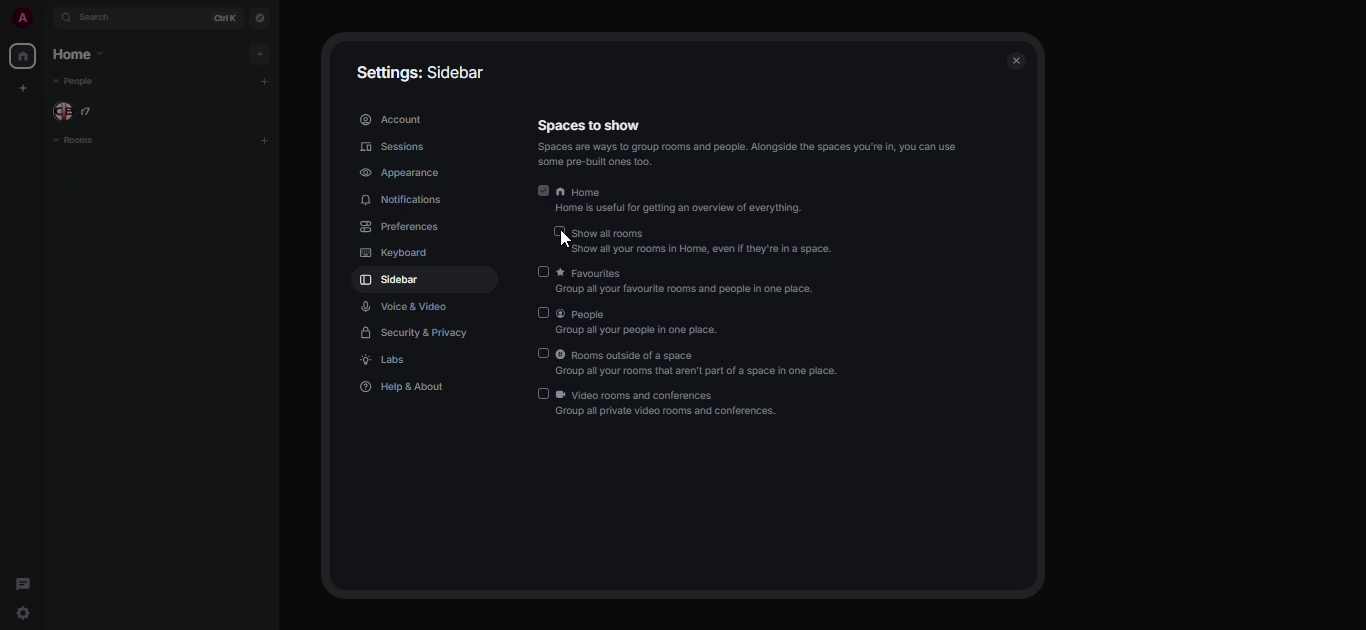  What do you see at coordinates (96, 19) in the screenshot?
I see `search` at bounding box center [96, 19].